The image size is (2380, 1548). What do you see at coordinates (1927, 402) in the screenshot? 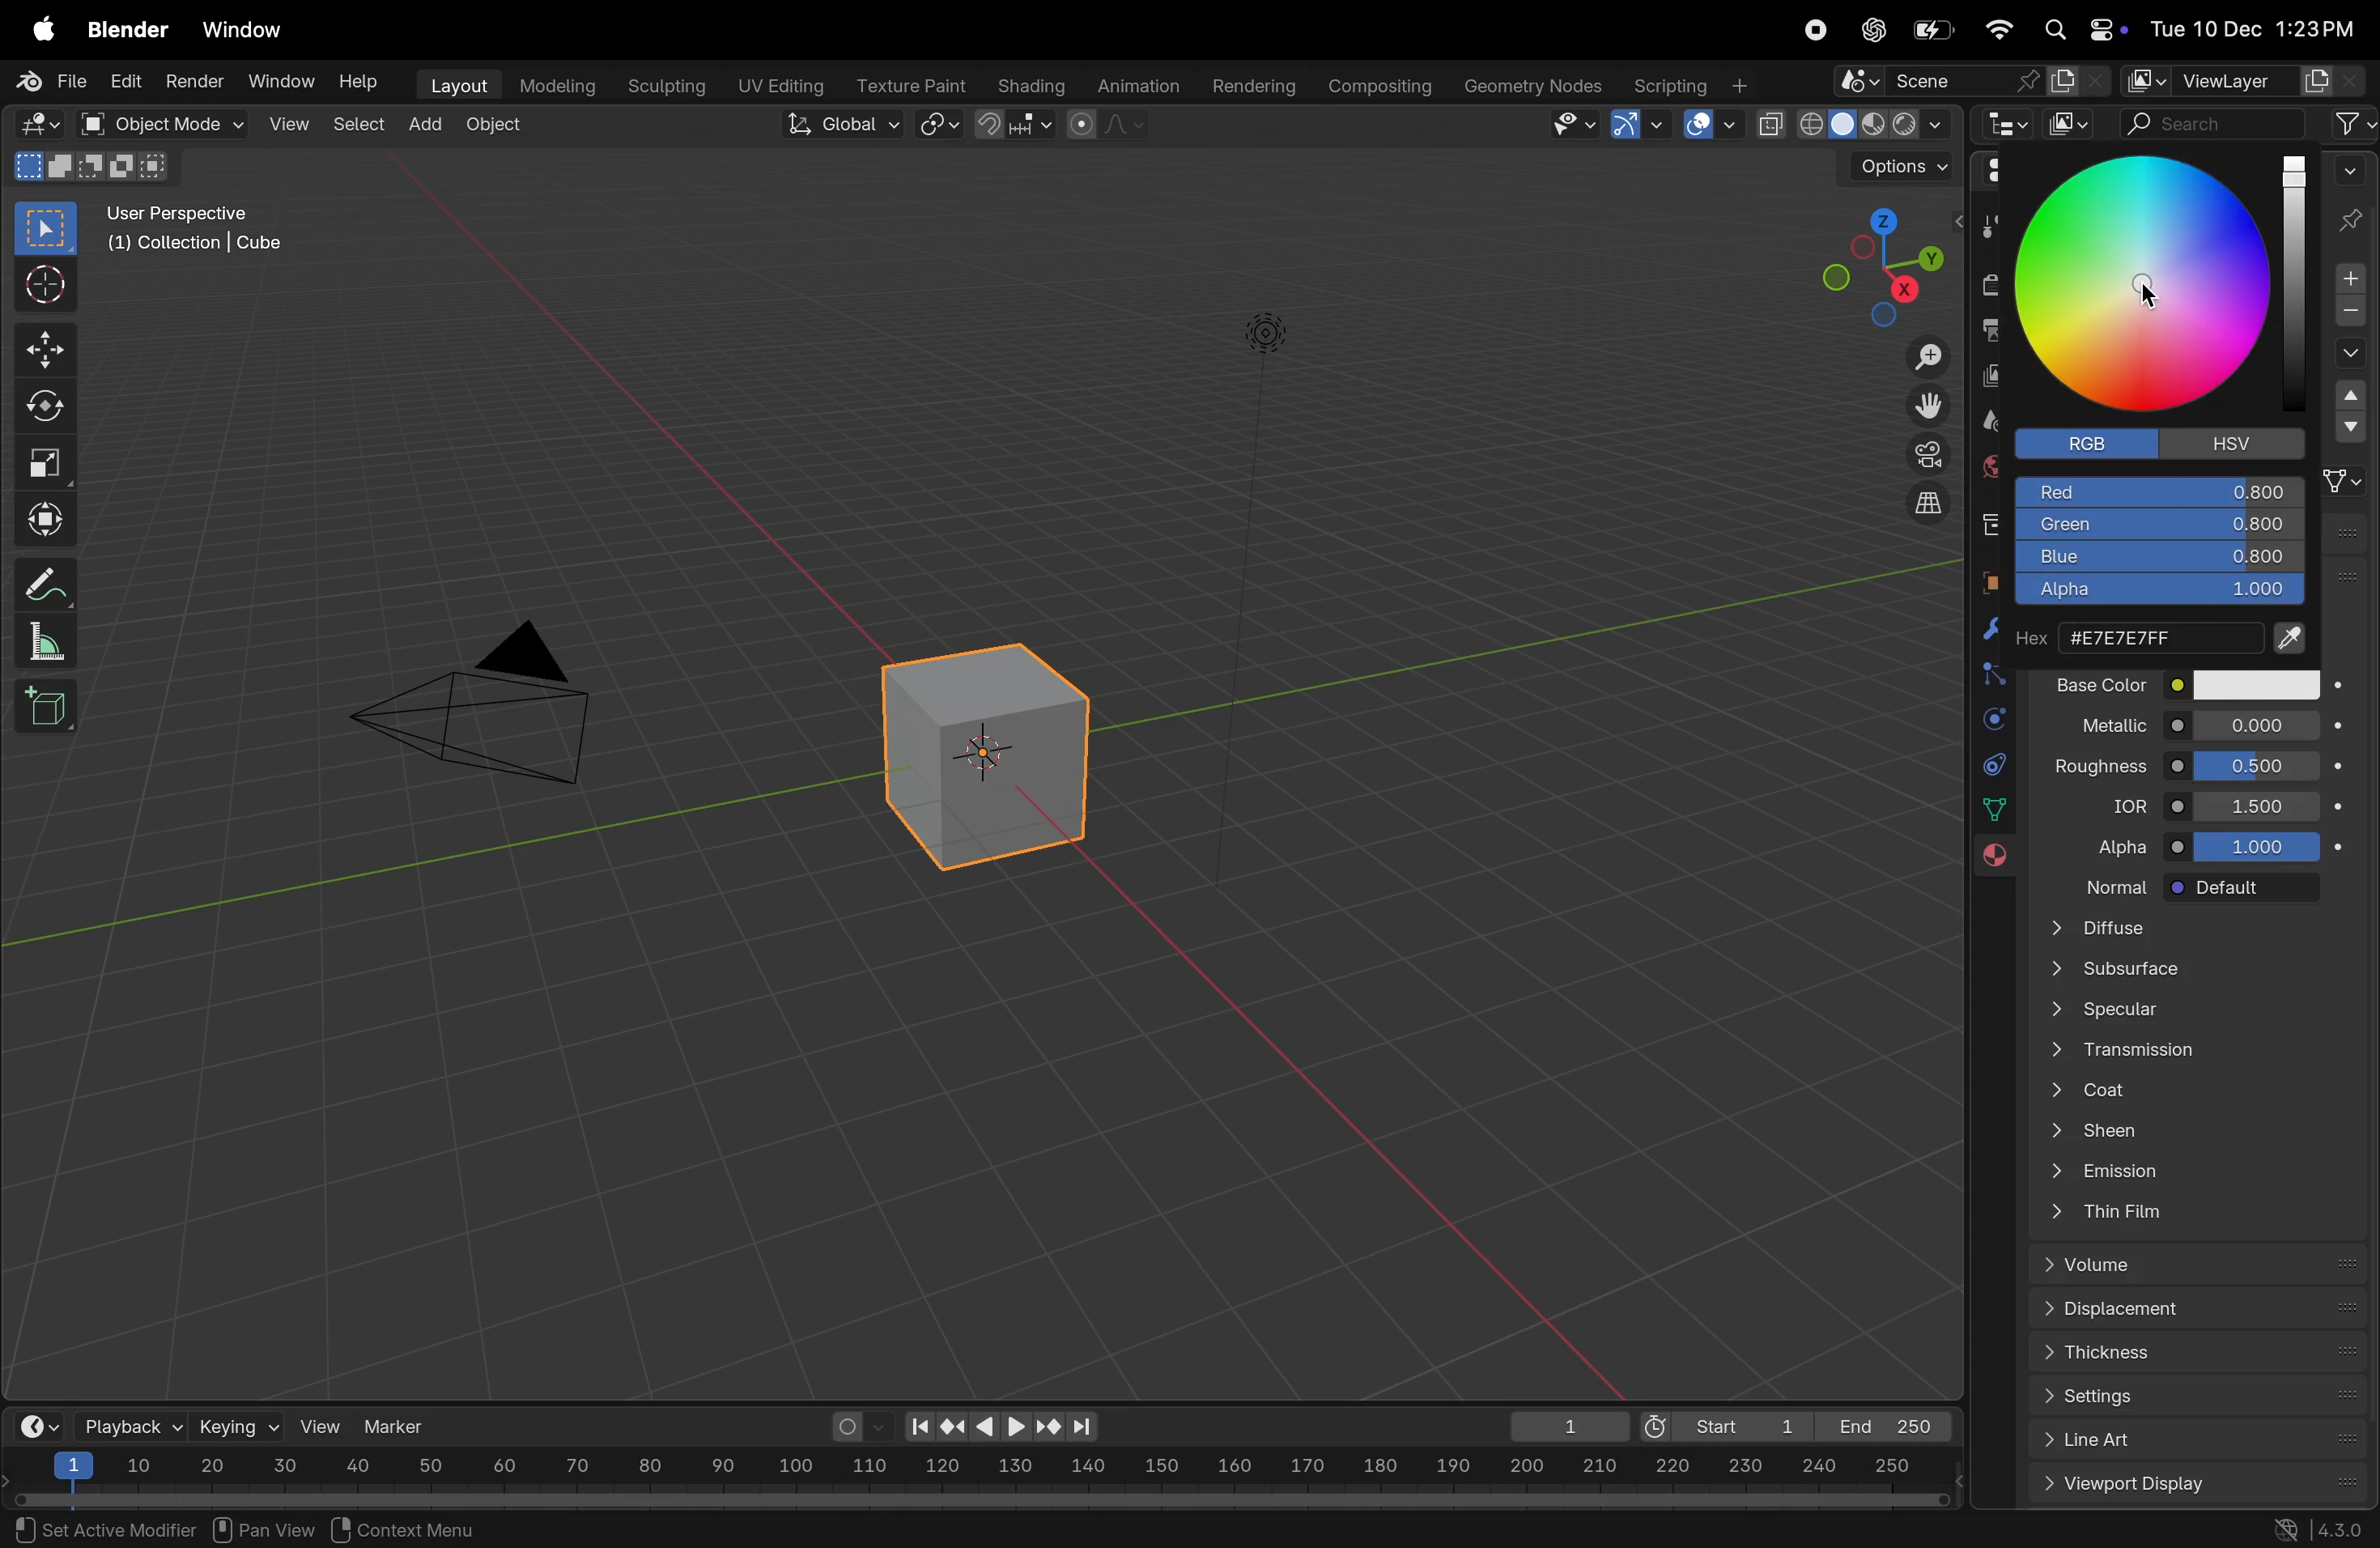
I see `move the view` at bounding box center [1927, 402].